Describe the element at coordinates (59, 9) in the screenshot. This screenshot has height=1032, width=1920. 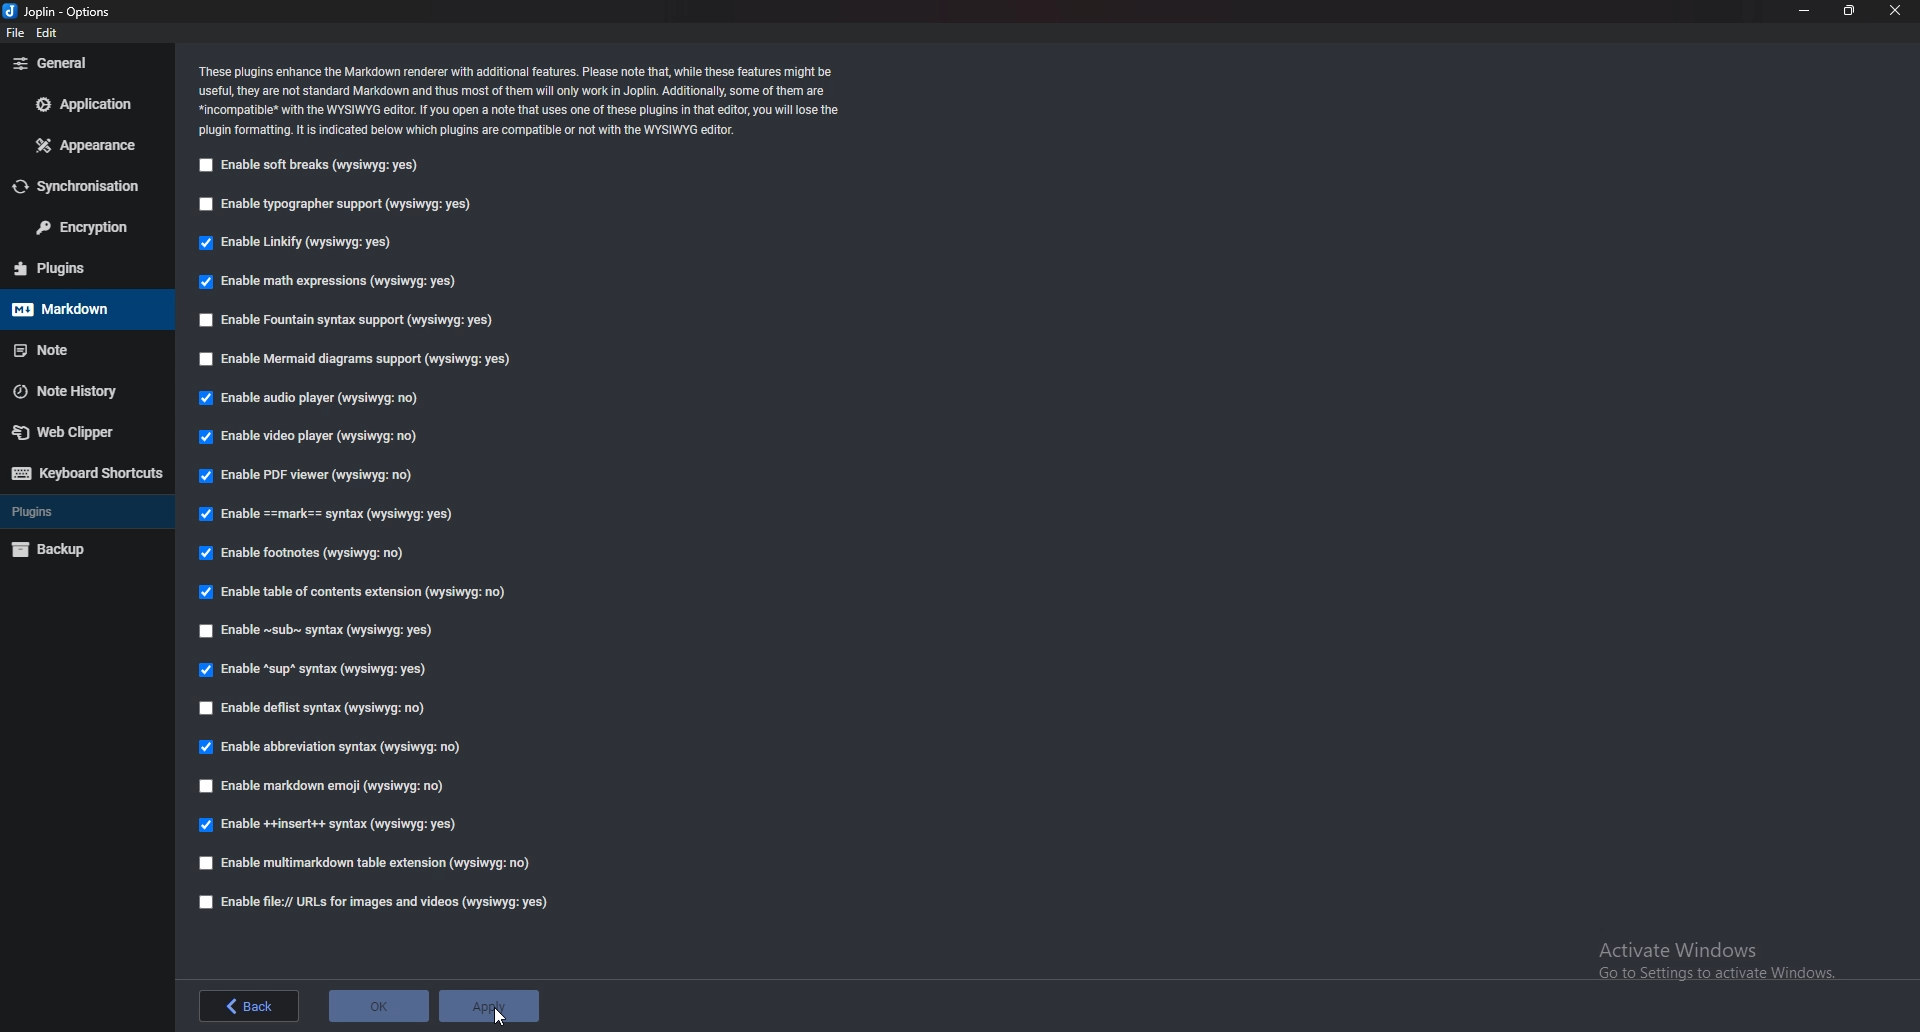
I see `options` at that location.